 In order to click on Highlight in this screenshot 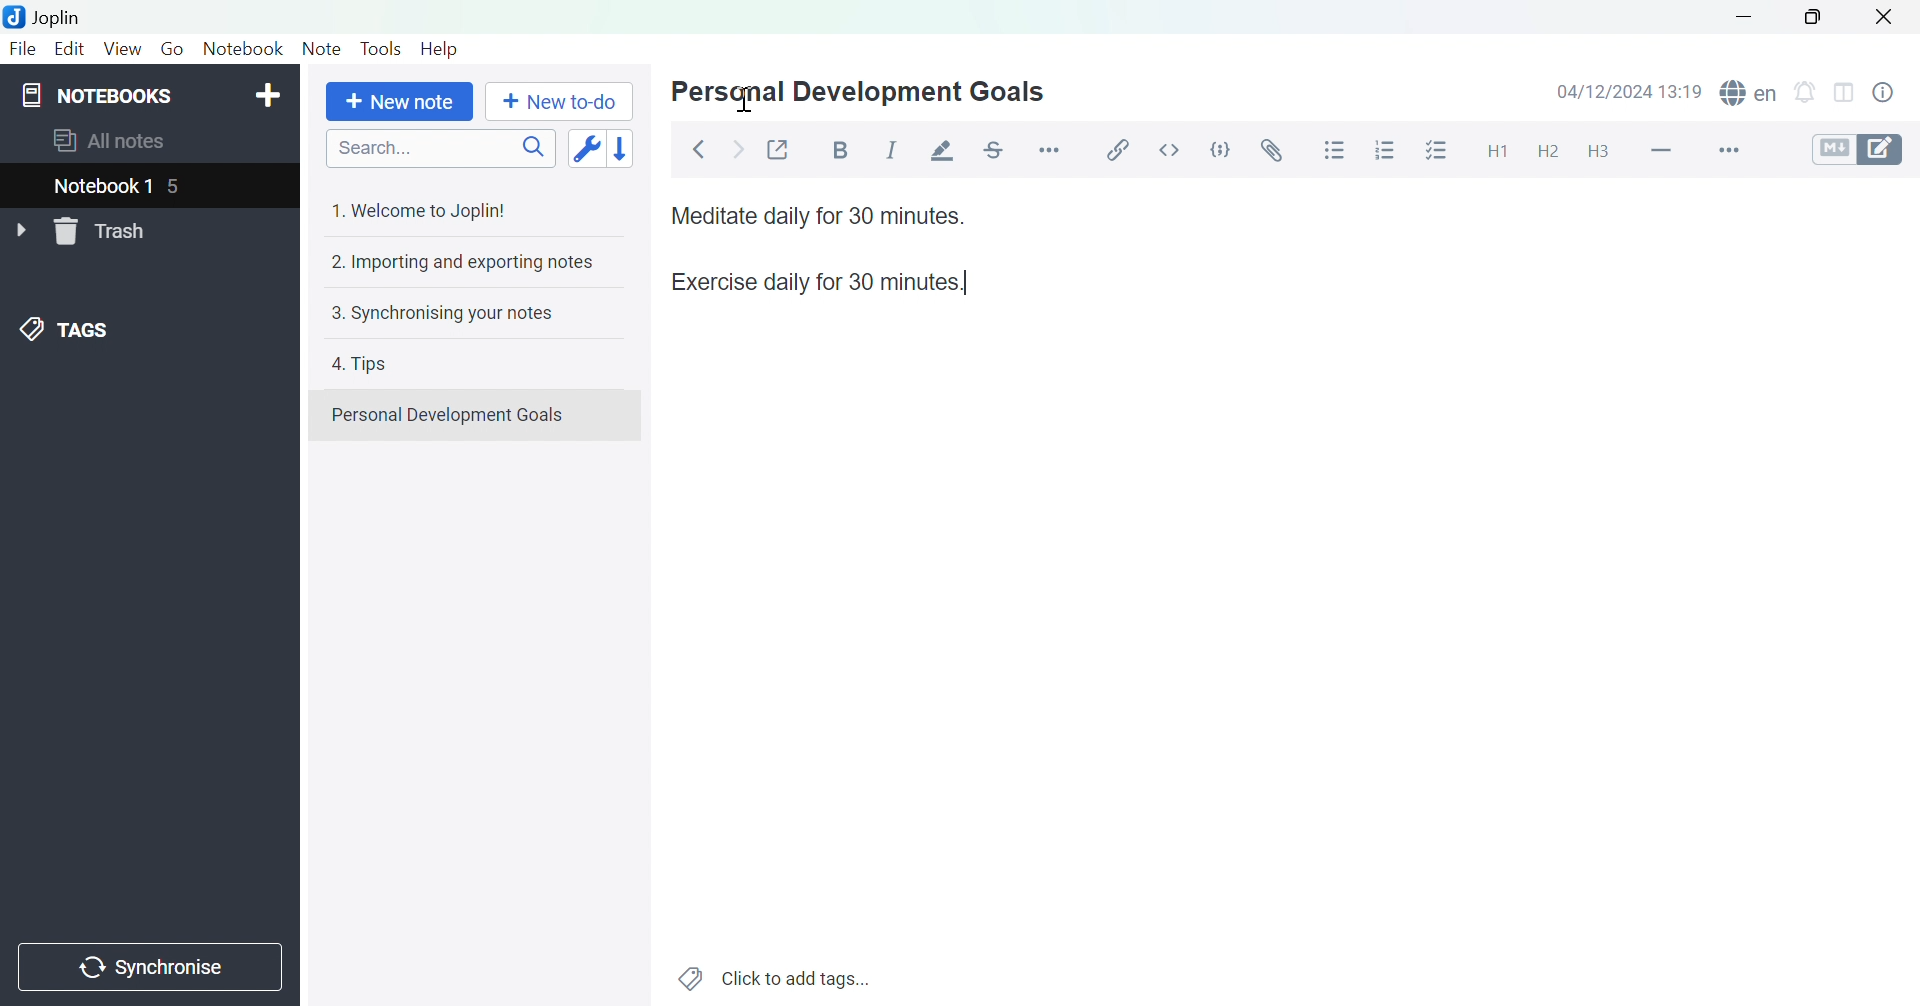, I will do `click(945, 150)`.